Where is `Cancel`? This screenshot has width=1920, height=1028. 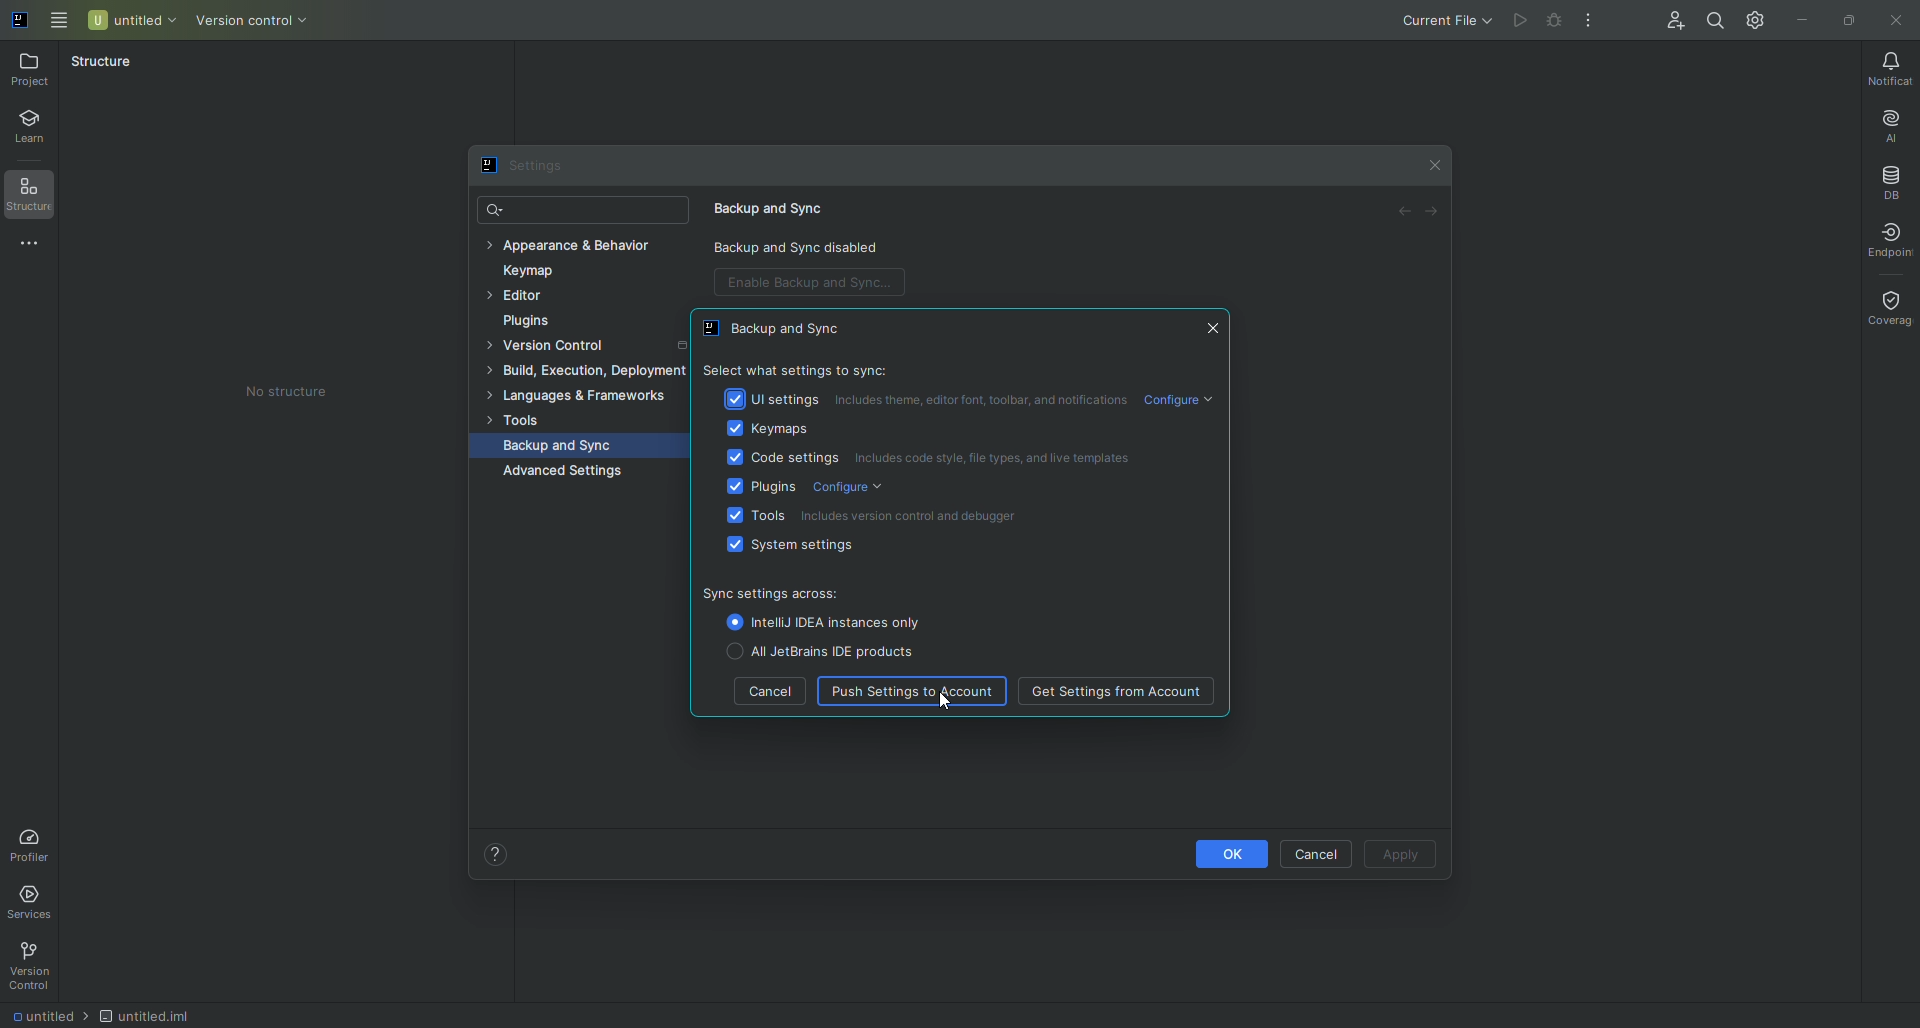
Cancel is located at coordinates (1313, 851).